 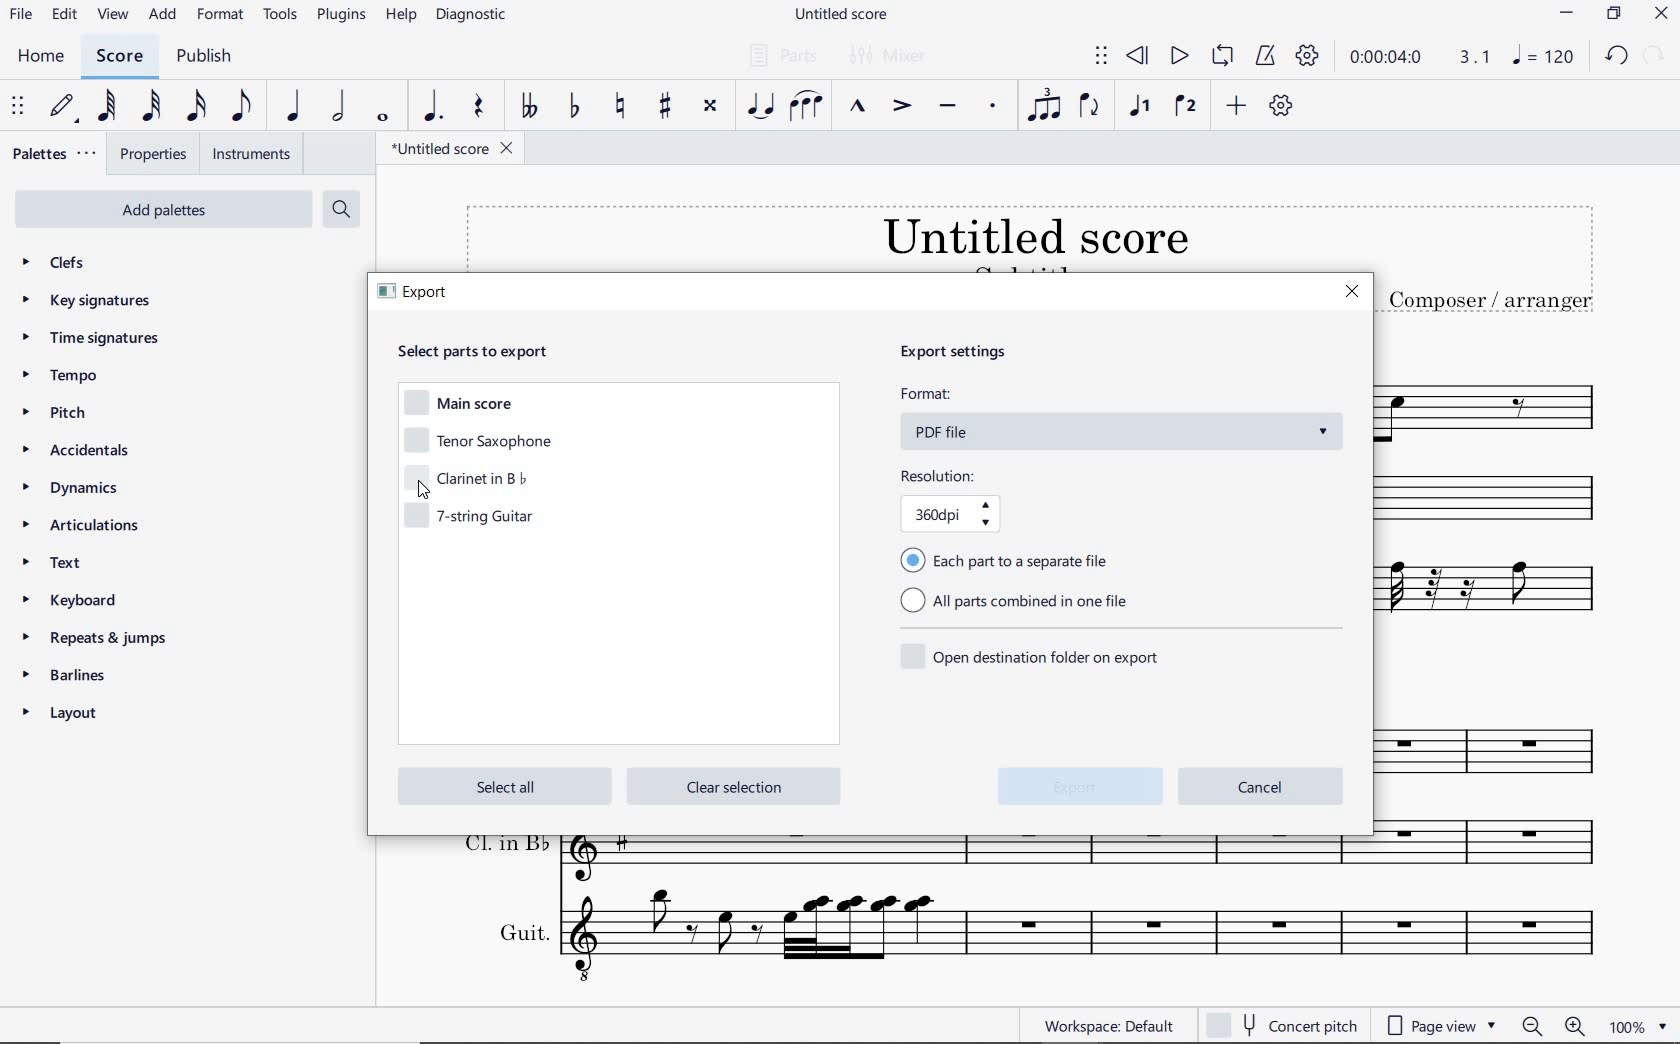 I want to click on MIXER, so click(x=896, y=57).